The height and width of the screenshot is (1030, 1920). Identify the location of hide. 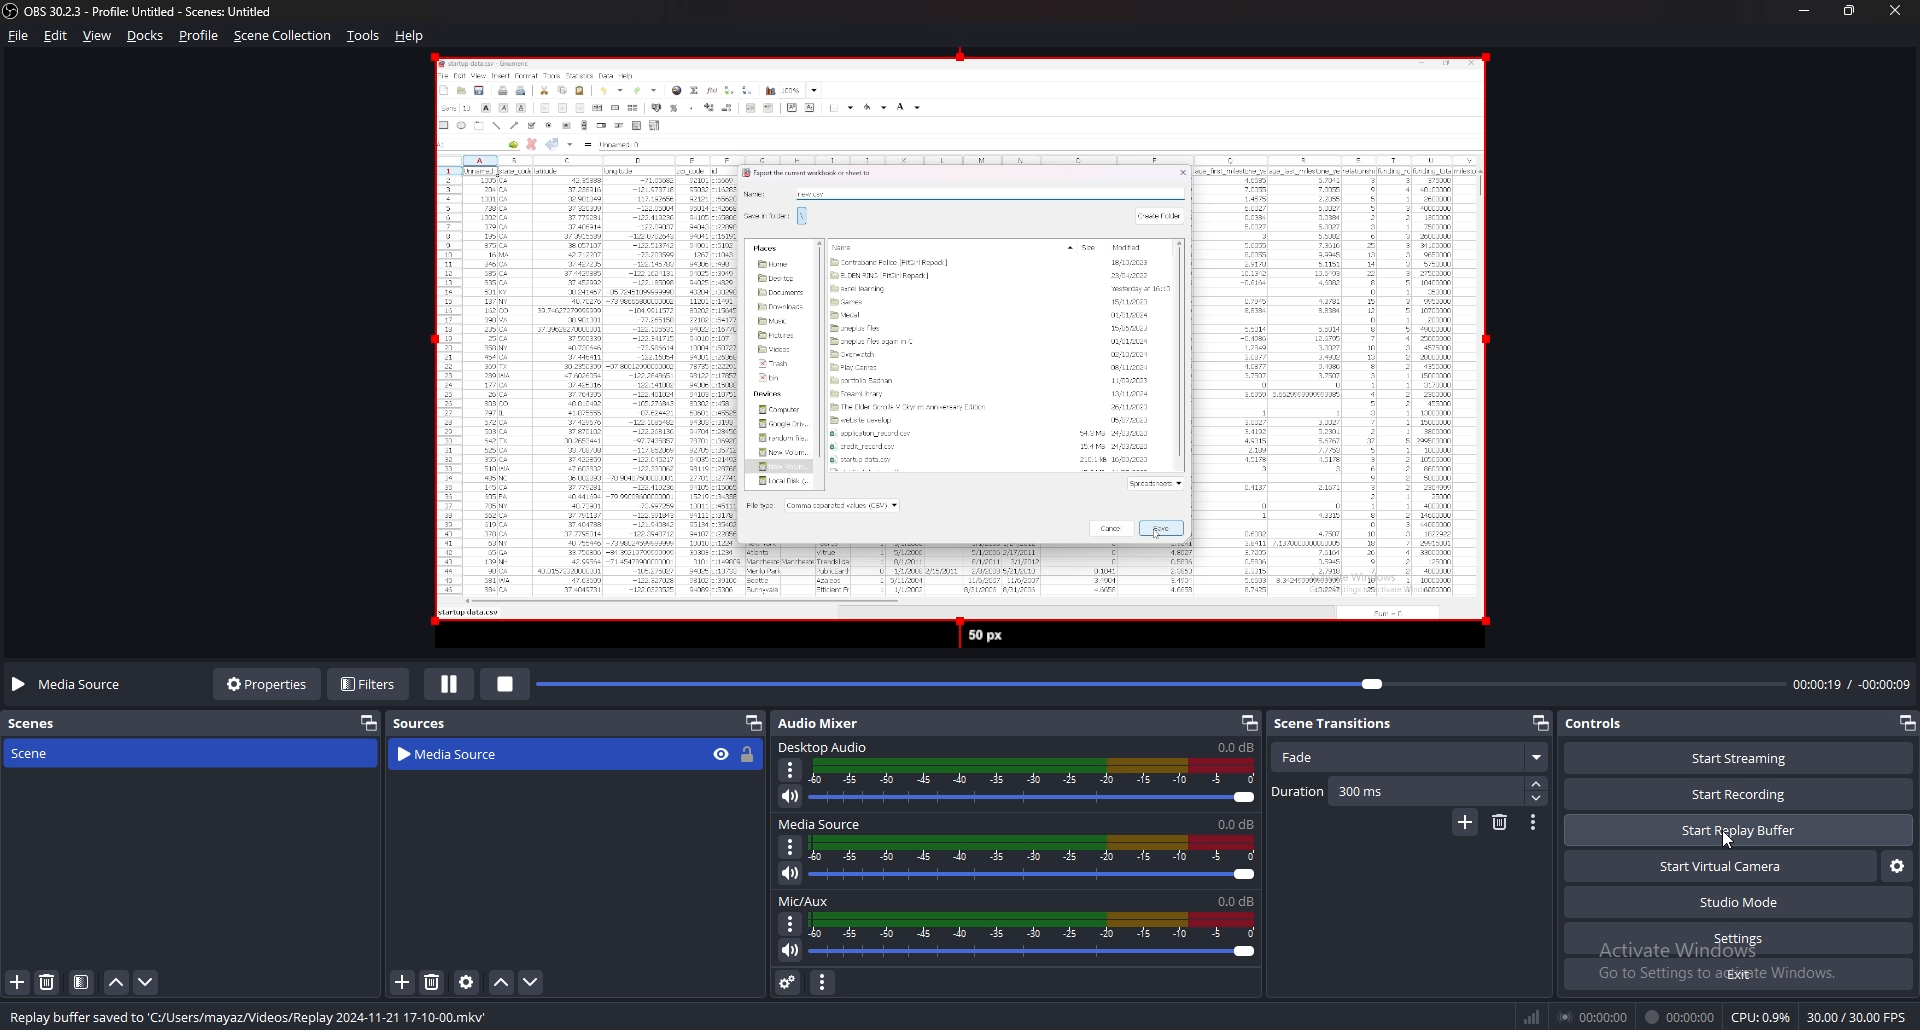
(721, 754).